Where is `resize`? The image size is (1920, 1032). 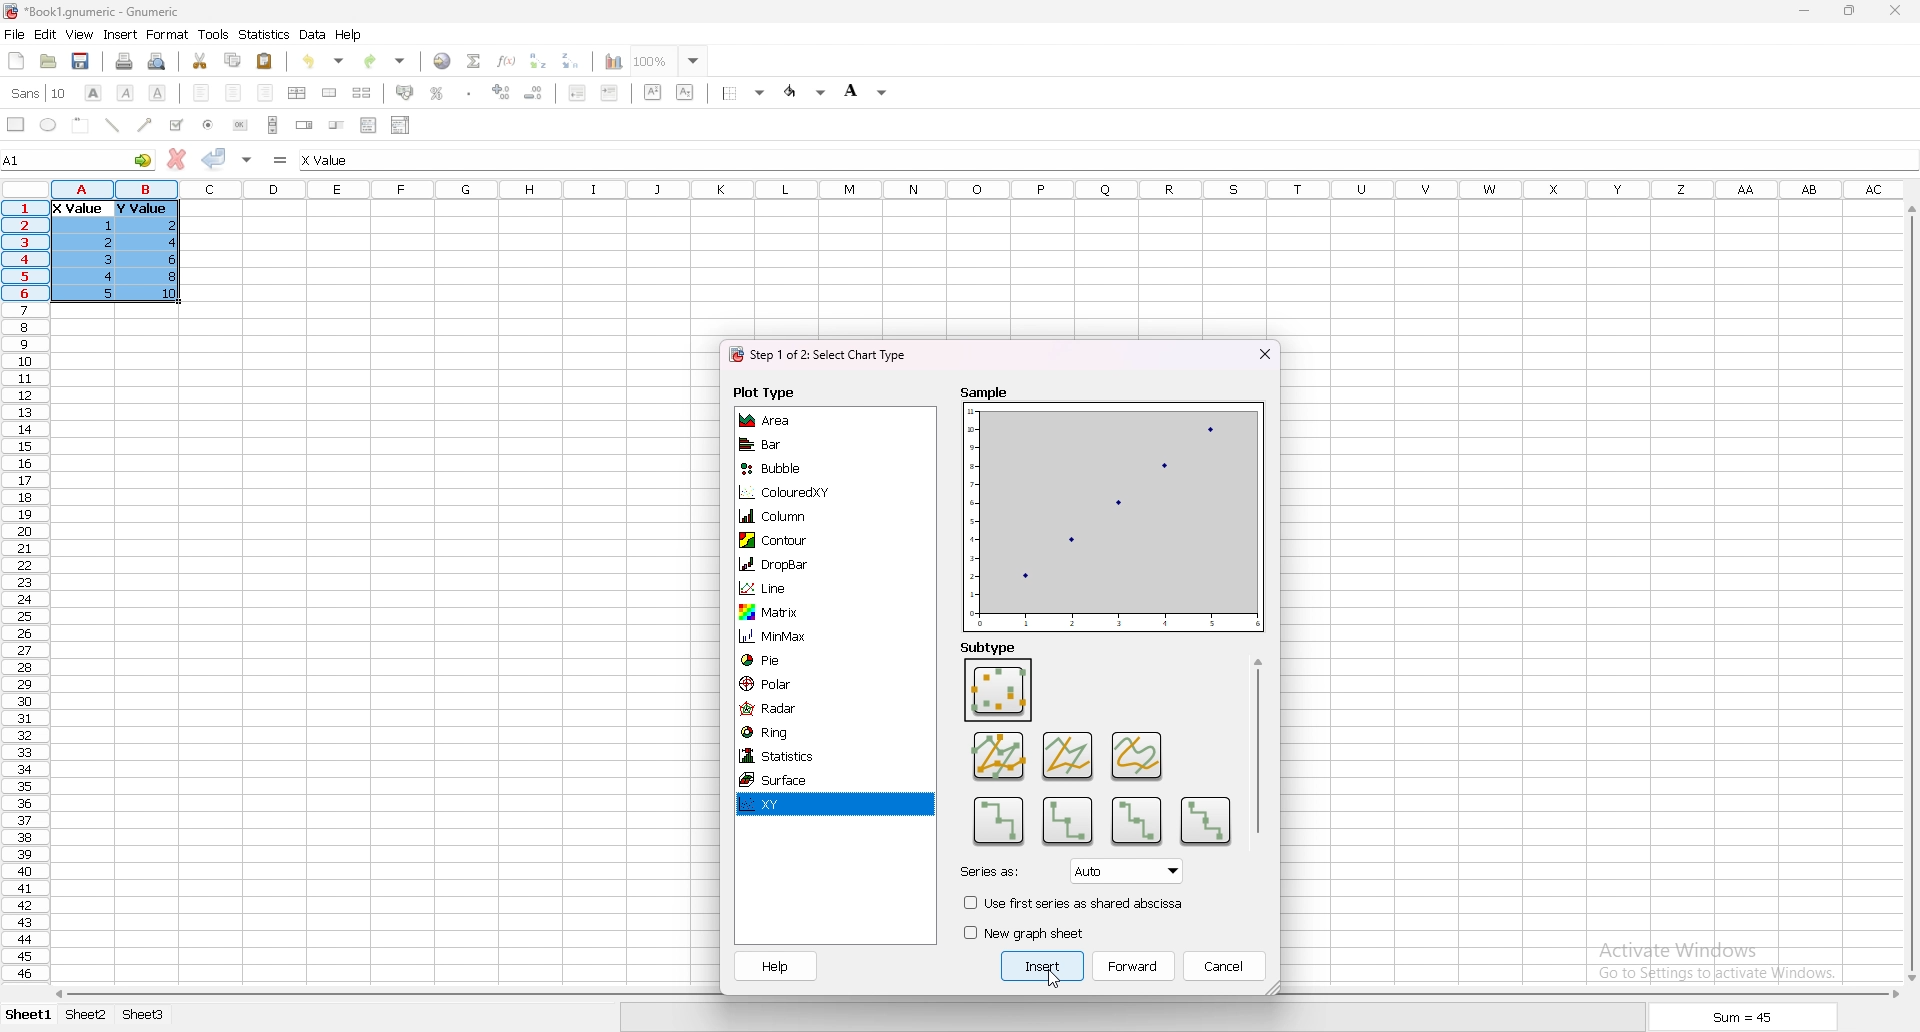
resize is located at coordinates (1851, 11).